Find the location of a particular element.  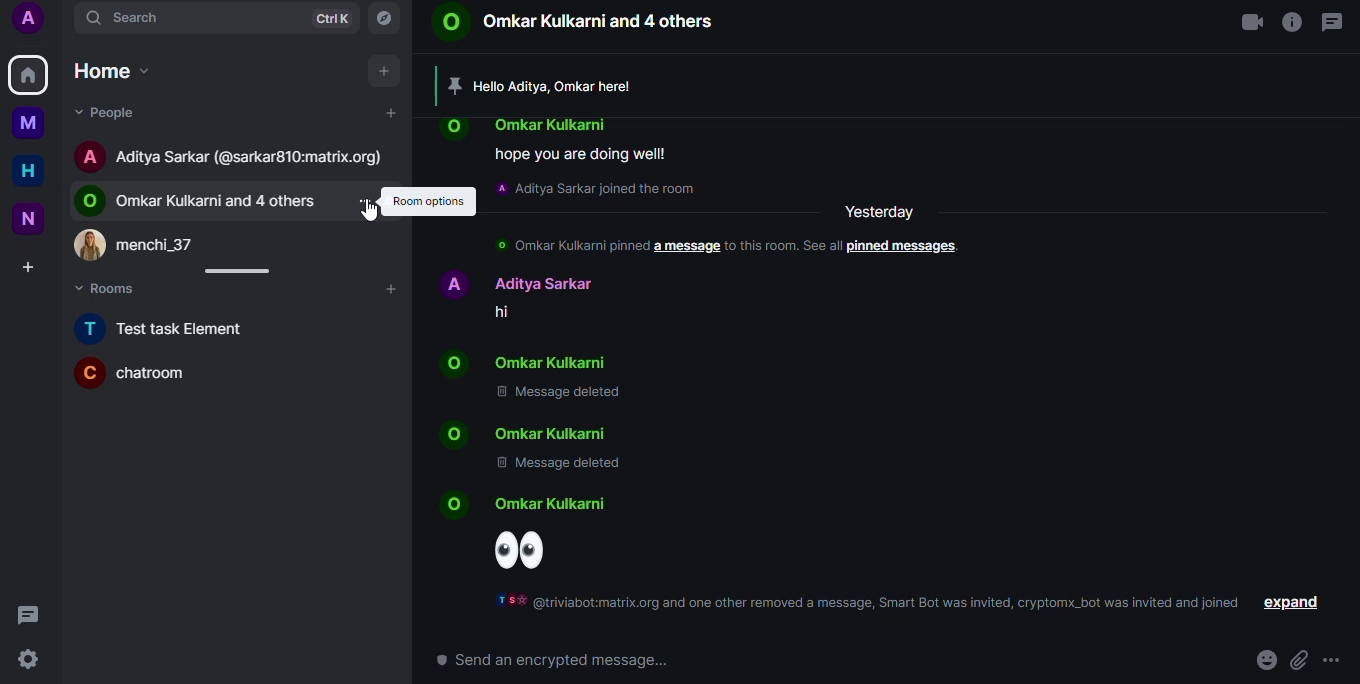

o is located at coordinates (460, 128).